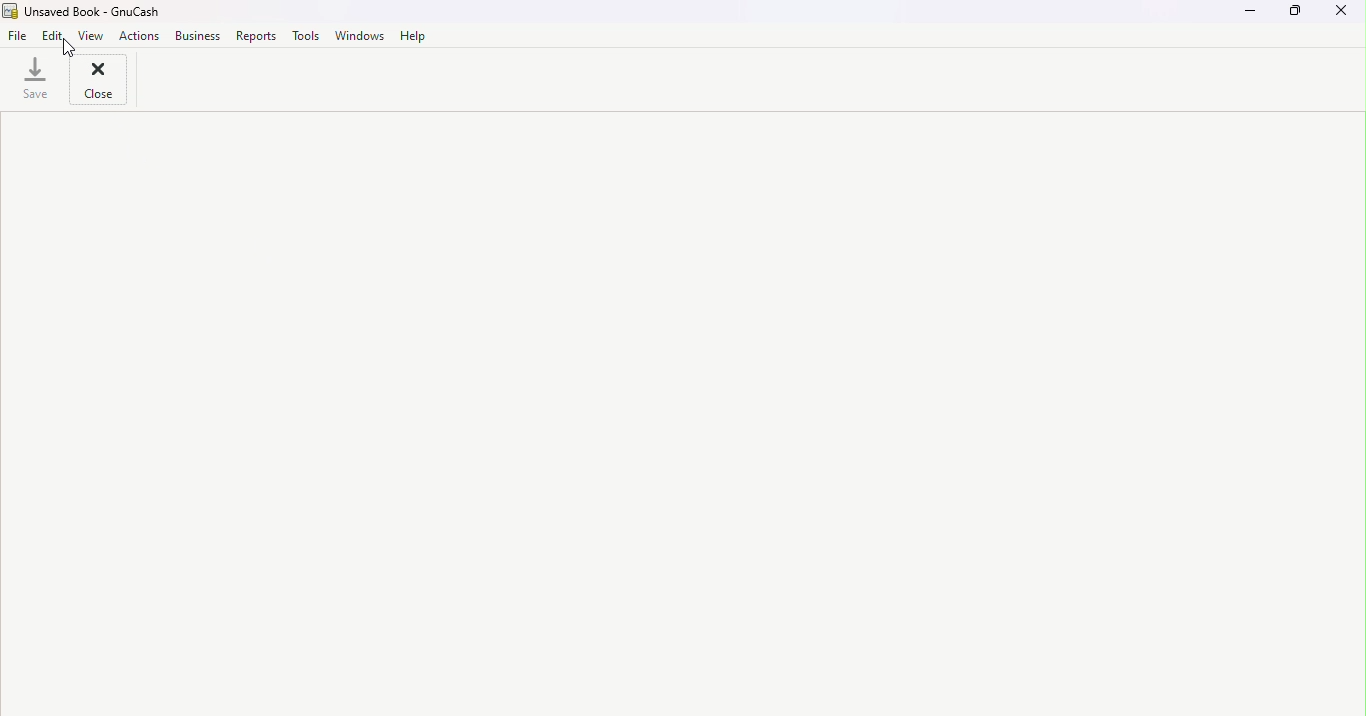 The height and width of the screenshot is (716, 1366). What do you see at coordinates (76, 47) in the screenshot?
I see `cursor` at bounding box center [76, 47].